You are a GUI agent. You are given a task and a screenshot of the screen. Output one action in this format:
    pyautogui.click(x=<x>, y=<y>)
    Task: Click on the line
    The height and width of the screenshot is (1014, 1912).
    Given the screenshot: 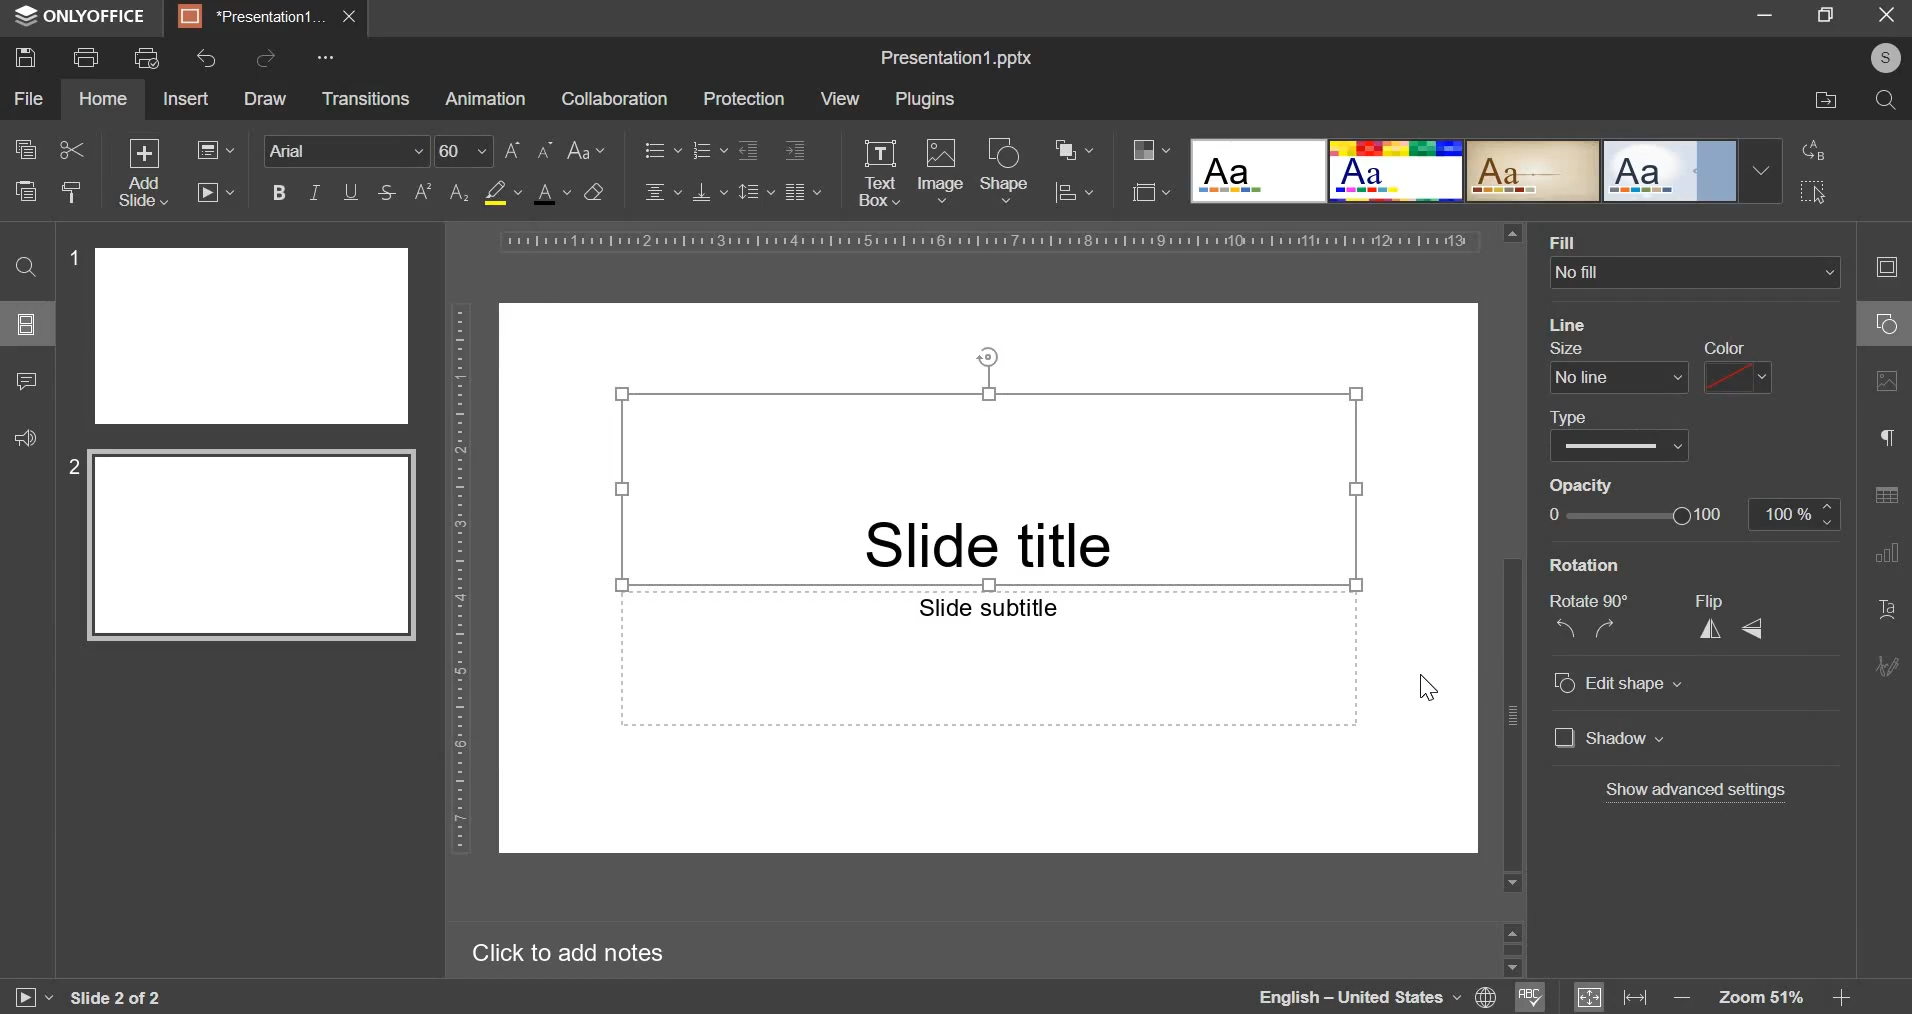 What is the action you would take?
    pyautogui.click(x=1570, y=324)
    